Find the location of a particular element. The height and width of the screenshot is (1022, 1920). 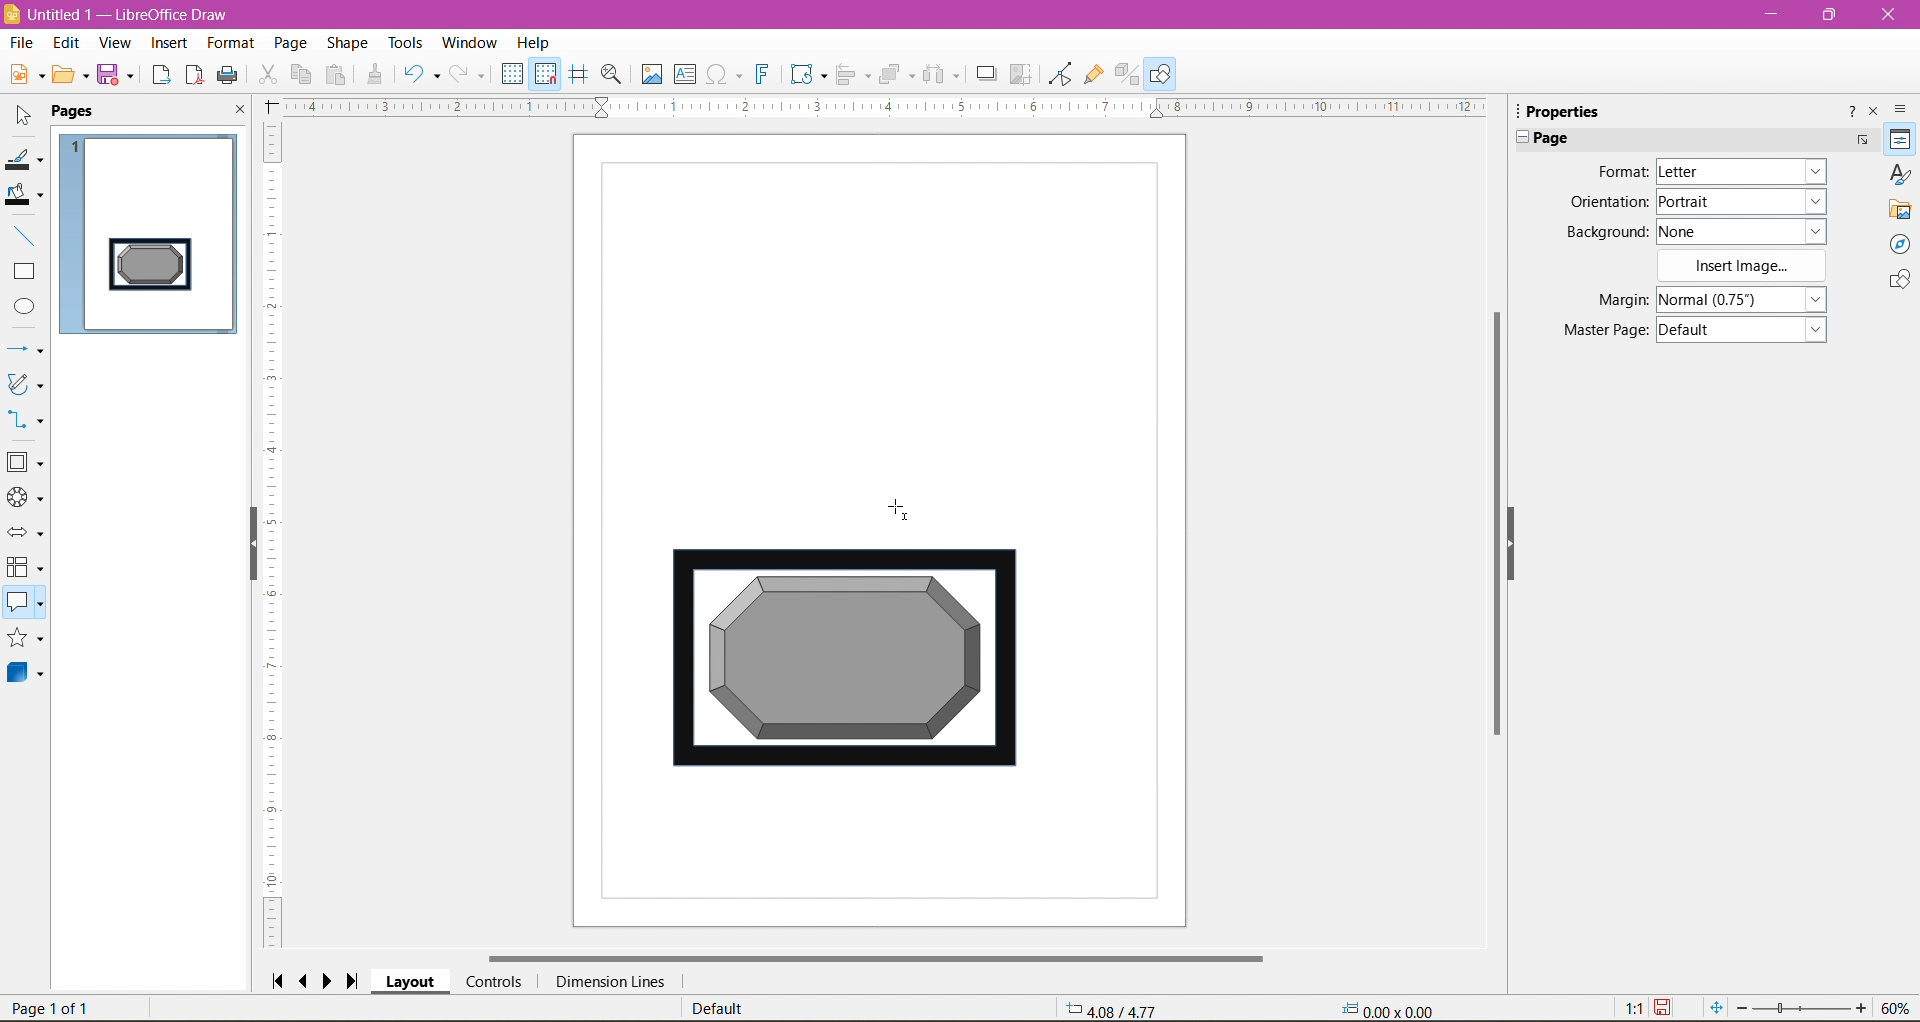

Select master page is located at coordinates (1746, 330).